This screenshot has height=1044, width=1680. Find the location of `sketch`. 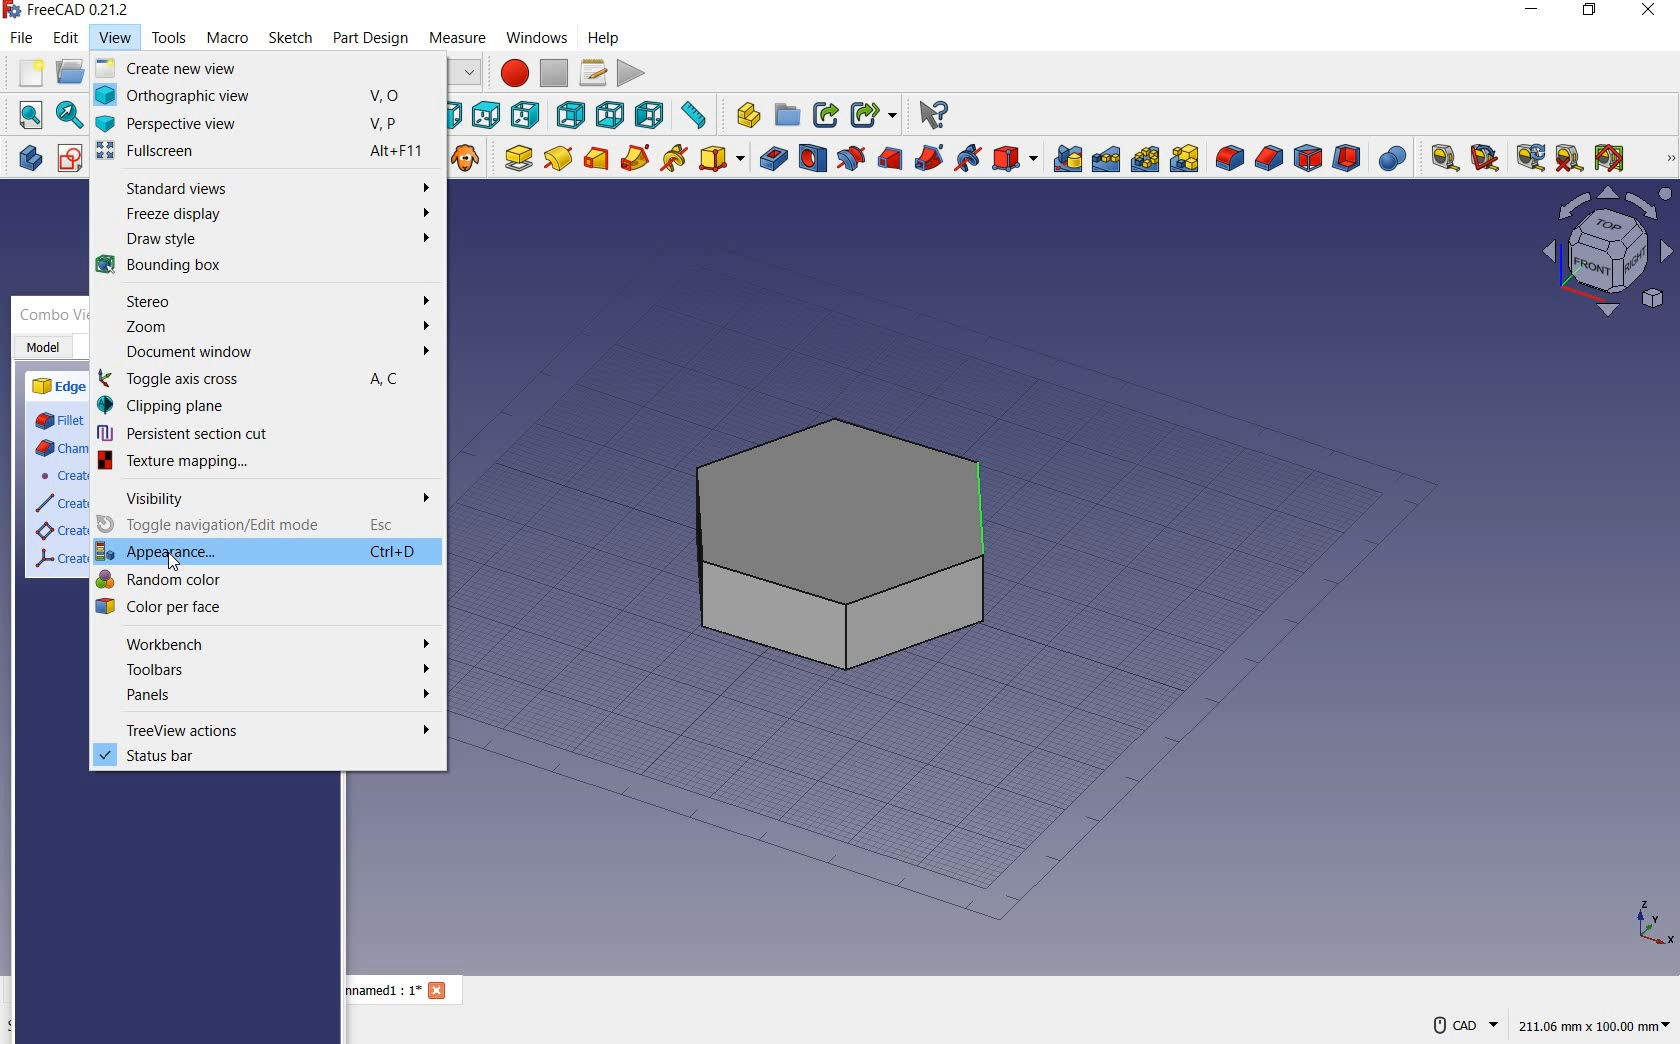

sketch is located at coordinates (289, 38).